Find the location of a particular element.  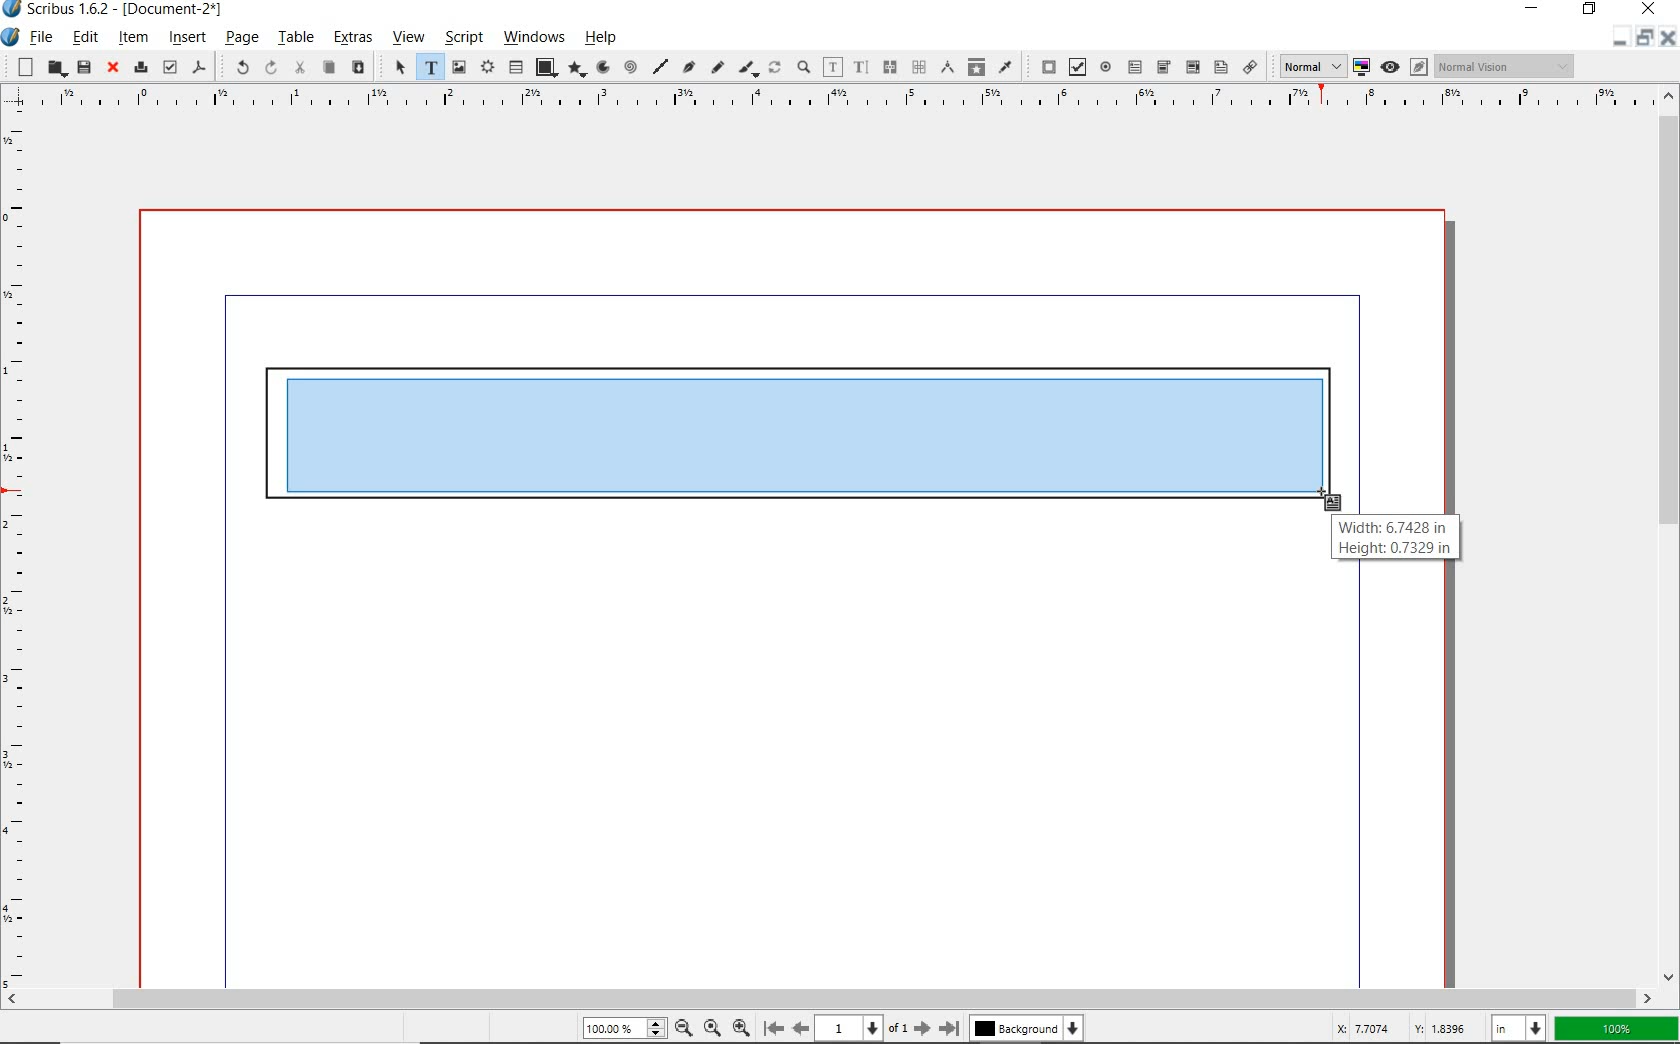

minimize is located at coordinates (1617, 43).